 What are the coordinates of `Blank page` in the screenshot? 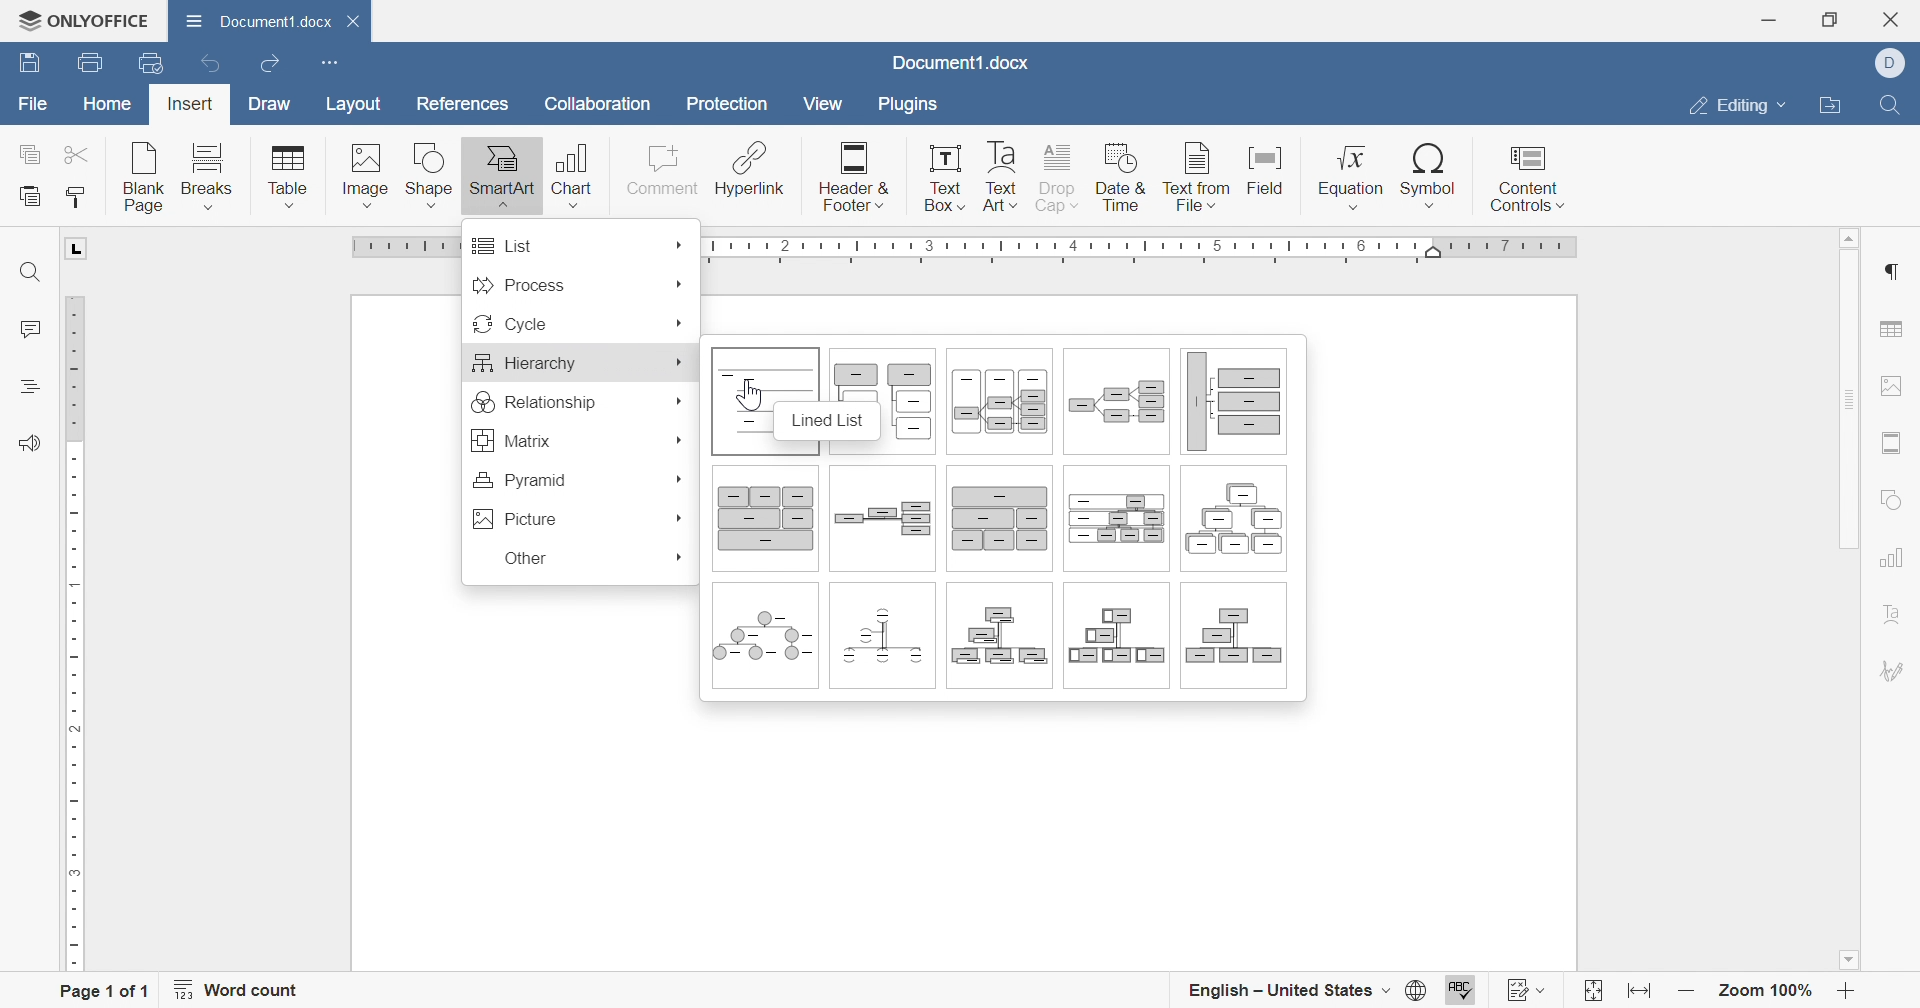 It's located at (147, 177).